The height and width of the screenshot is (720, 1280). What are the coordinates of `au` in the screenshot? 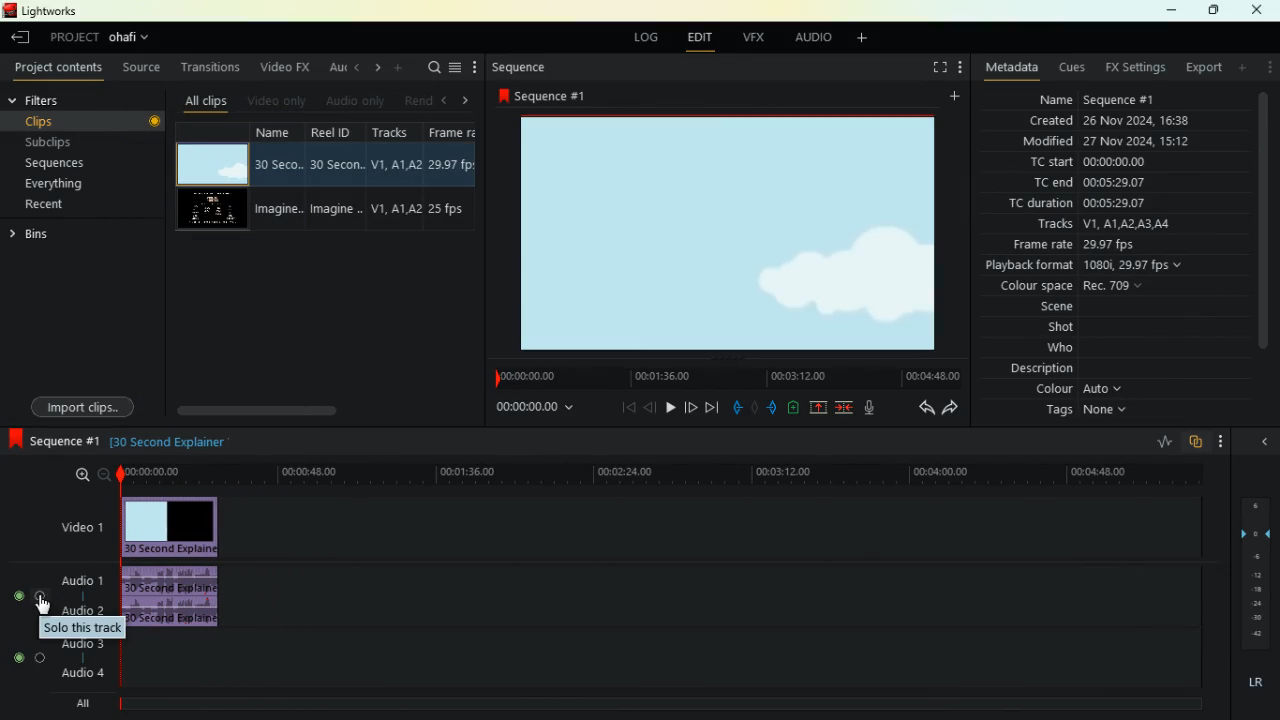 It's located at (334, 69).